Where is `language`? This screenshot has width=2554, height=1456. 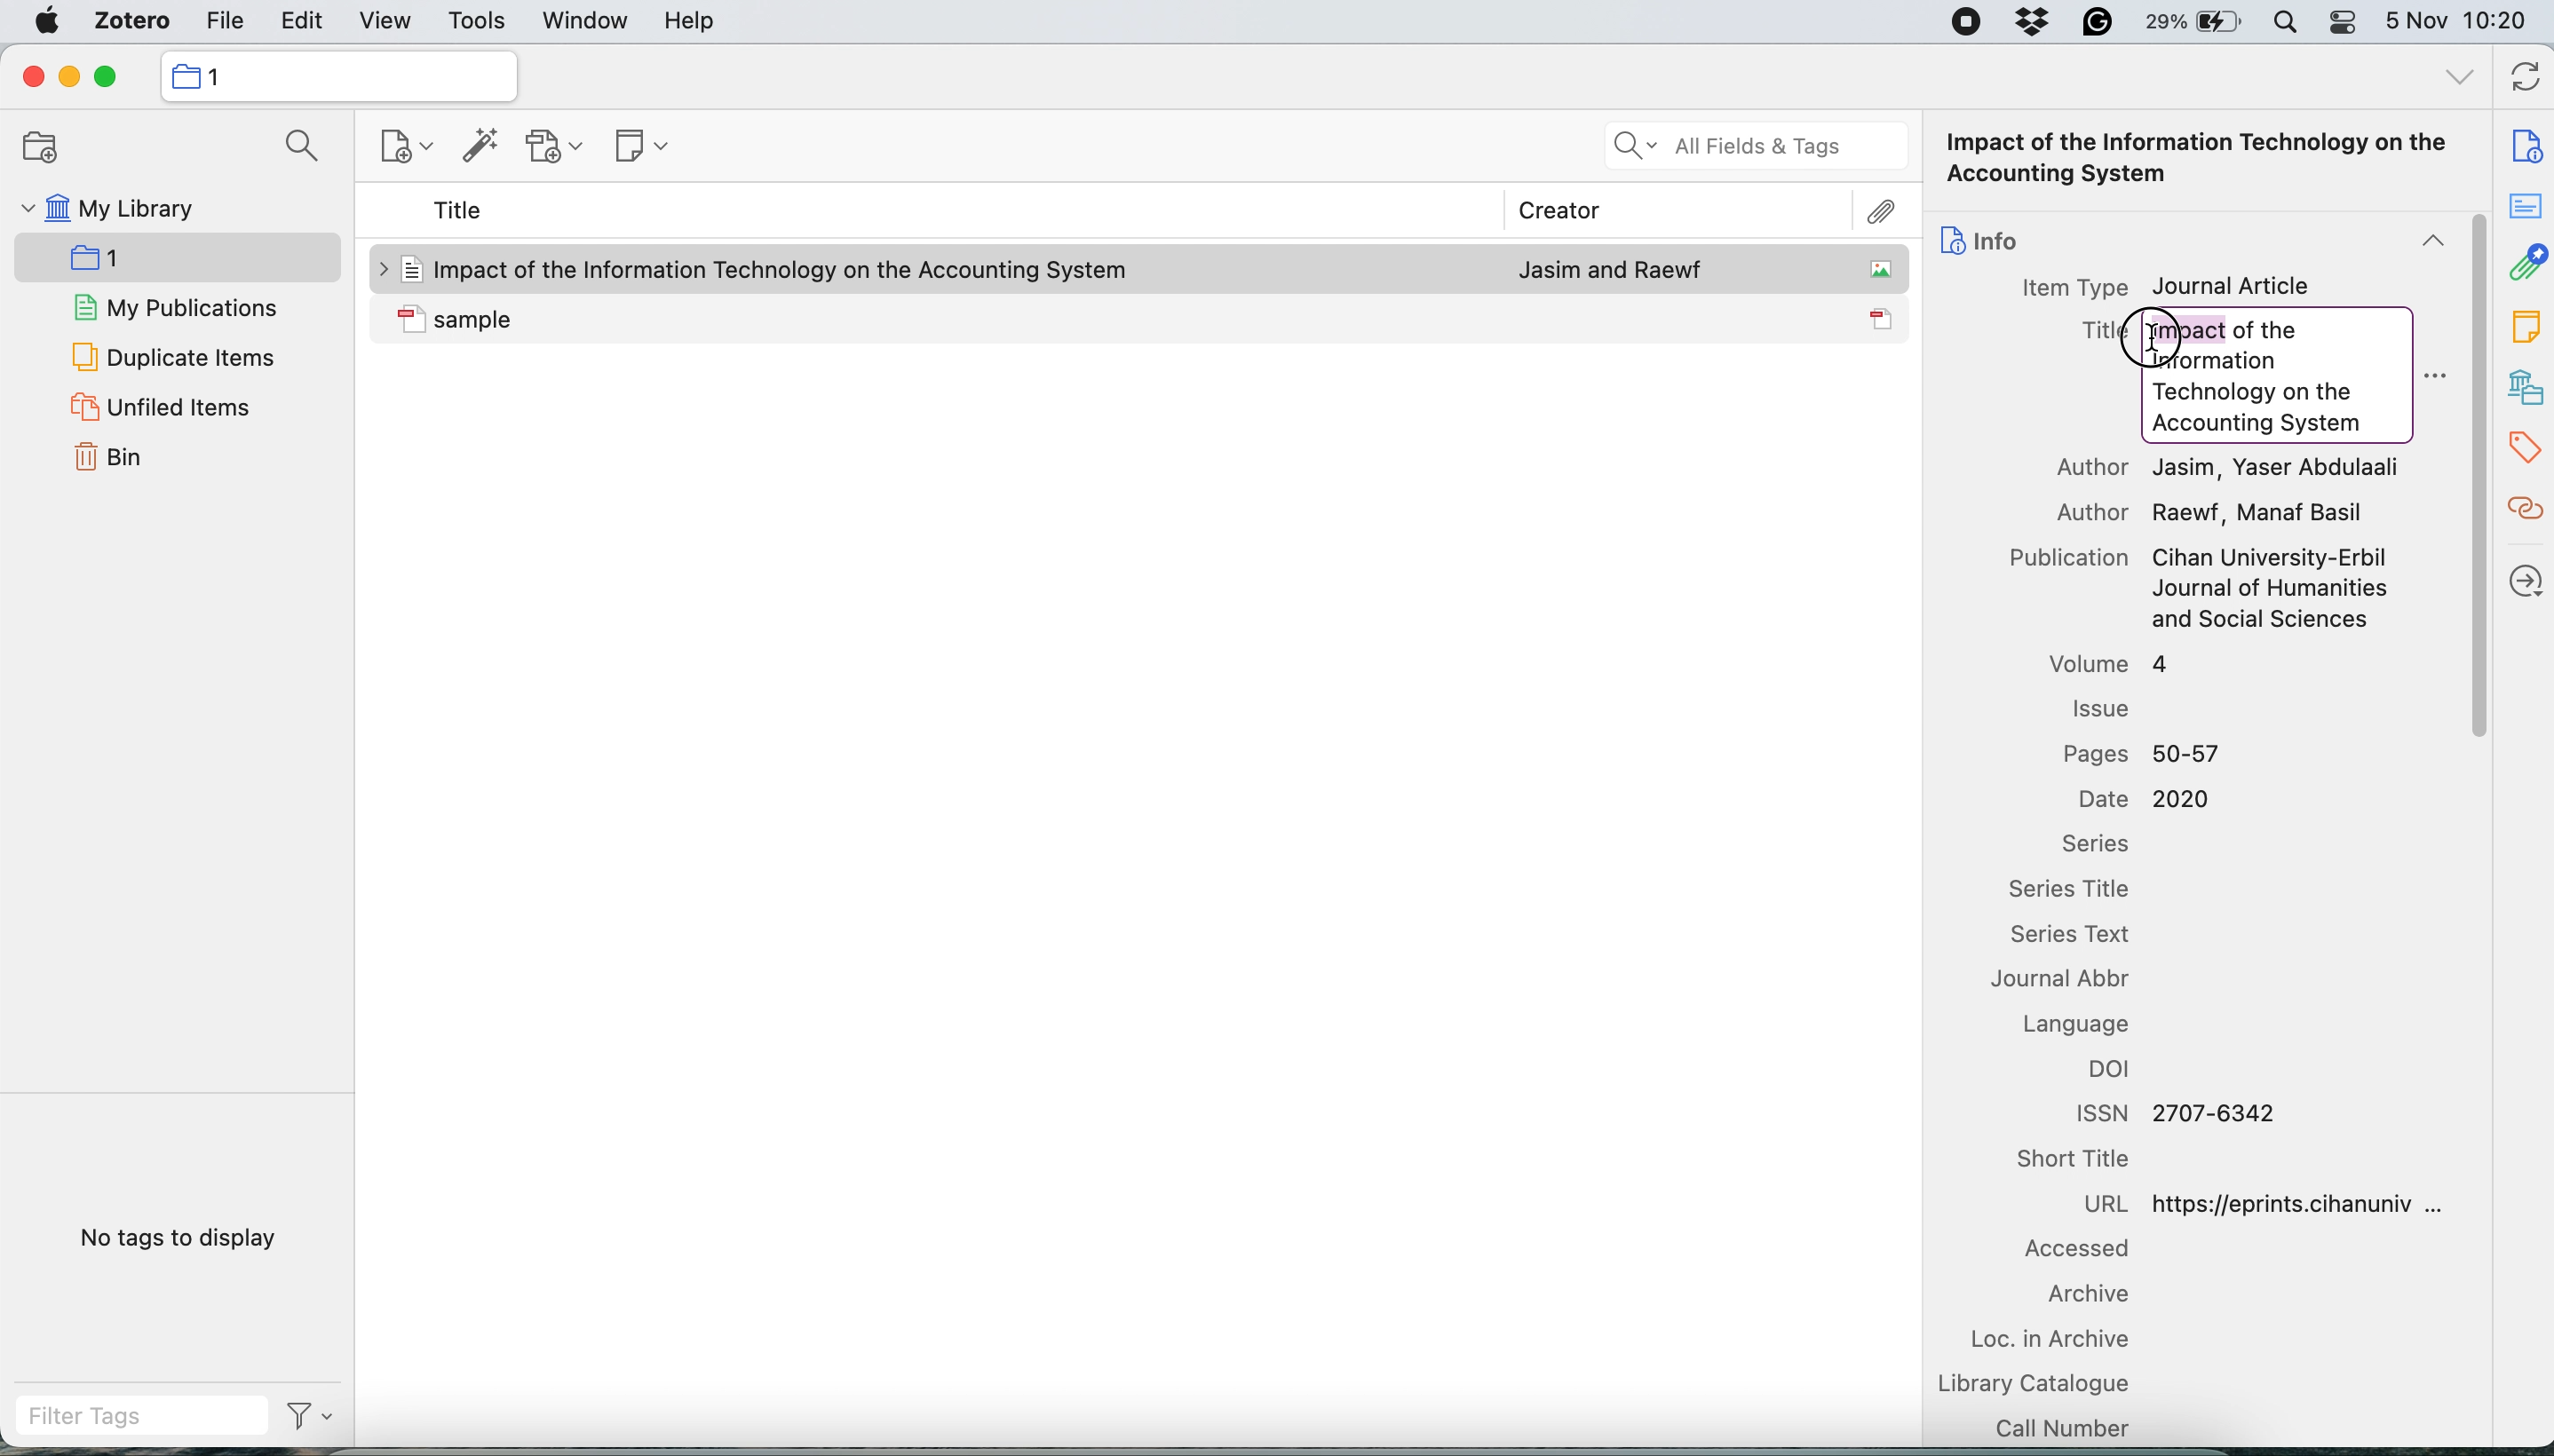 language is located at coordinates (2076, 1025).